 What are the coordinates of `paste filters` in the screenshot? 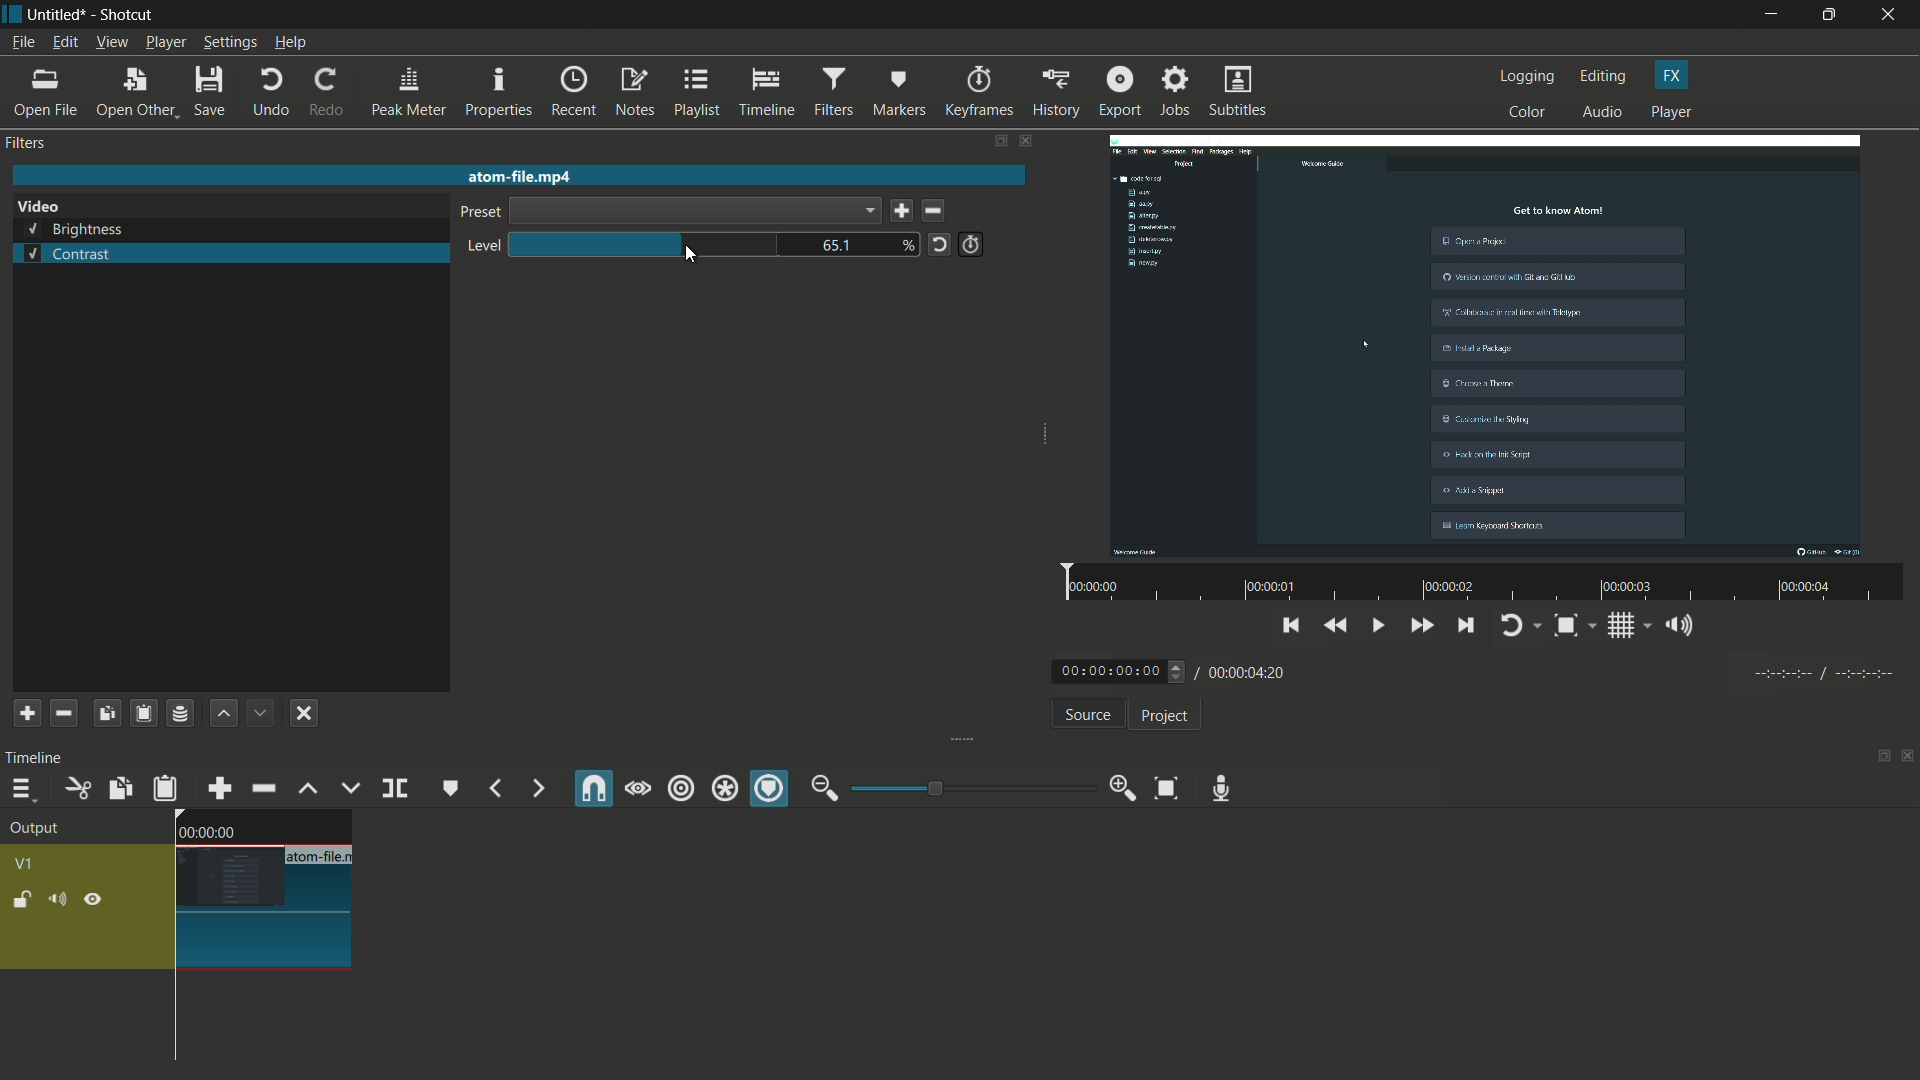 It's located at (142, 713).